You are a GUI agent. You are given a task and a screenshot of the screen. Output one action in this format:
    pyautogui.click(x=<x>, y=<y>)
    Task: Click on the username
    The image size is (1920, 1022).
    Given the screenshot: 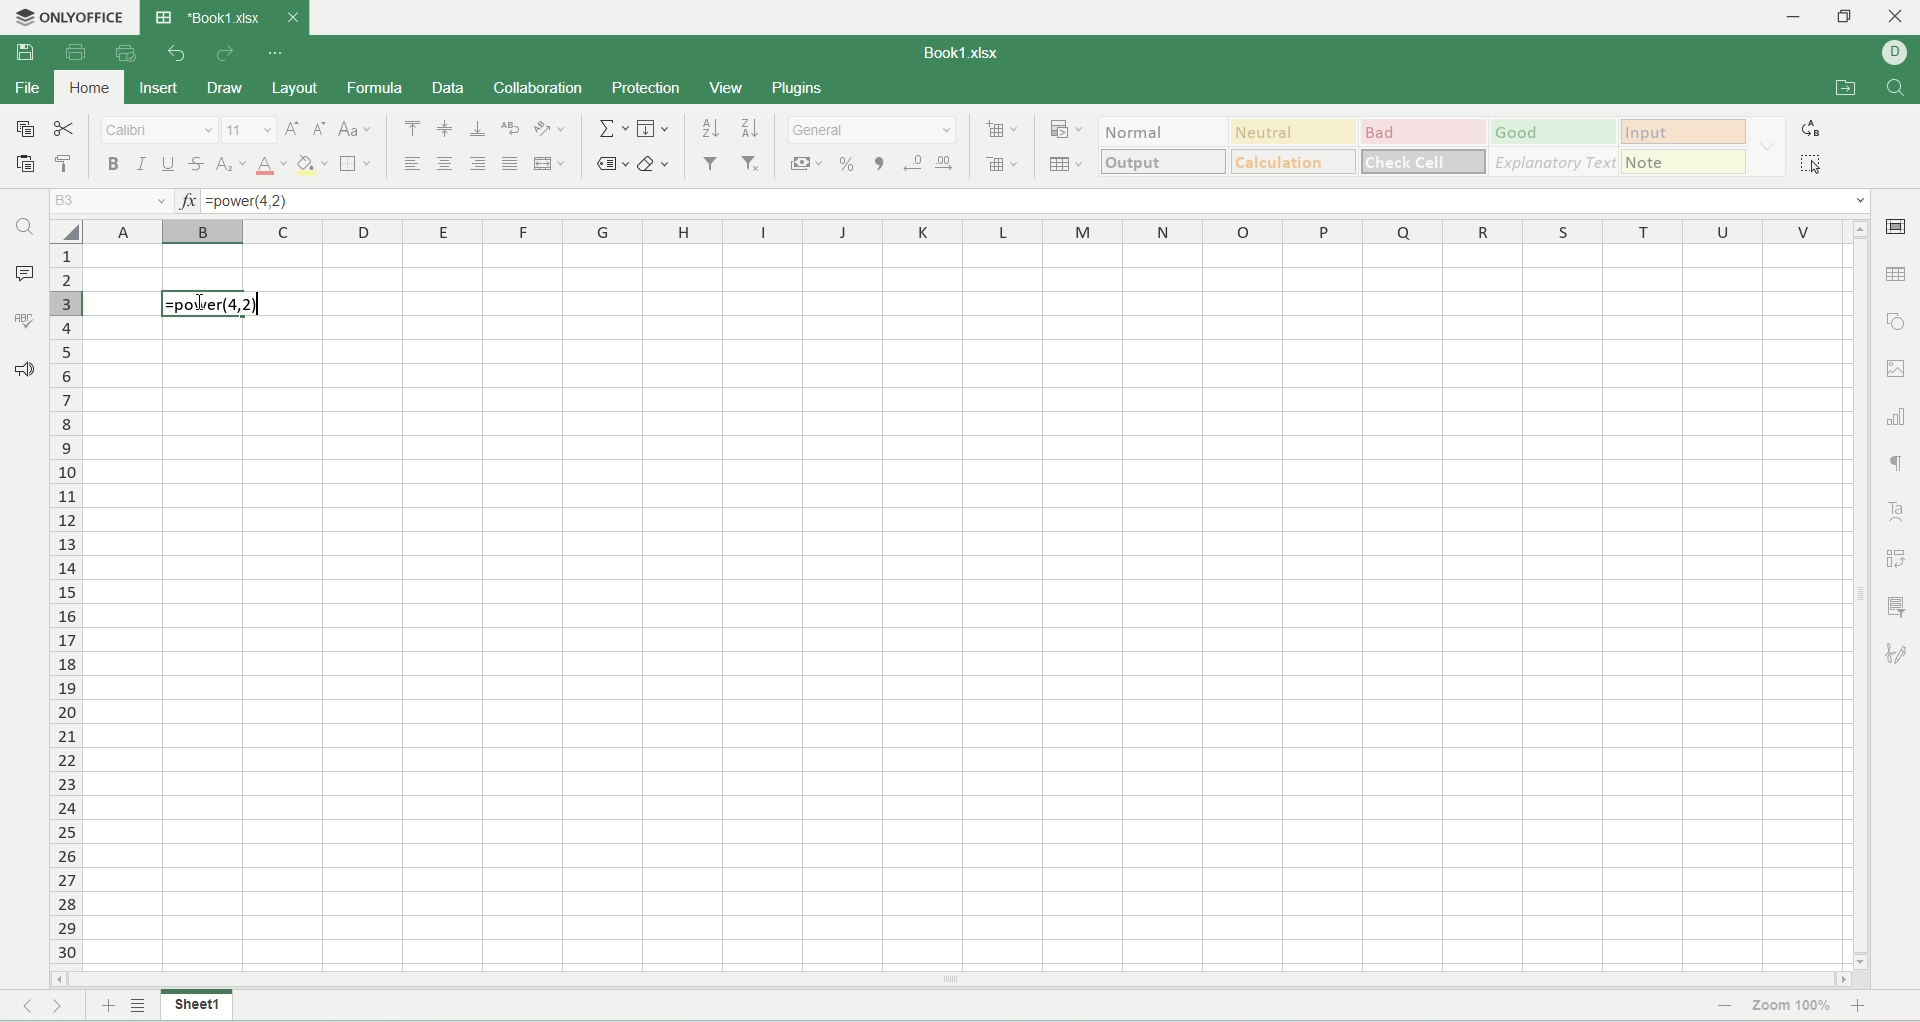 What is the action you would take?
    pyautogui.click(x=1901, y=52)
    